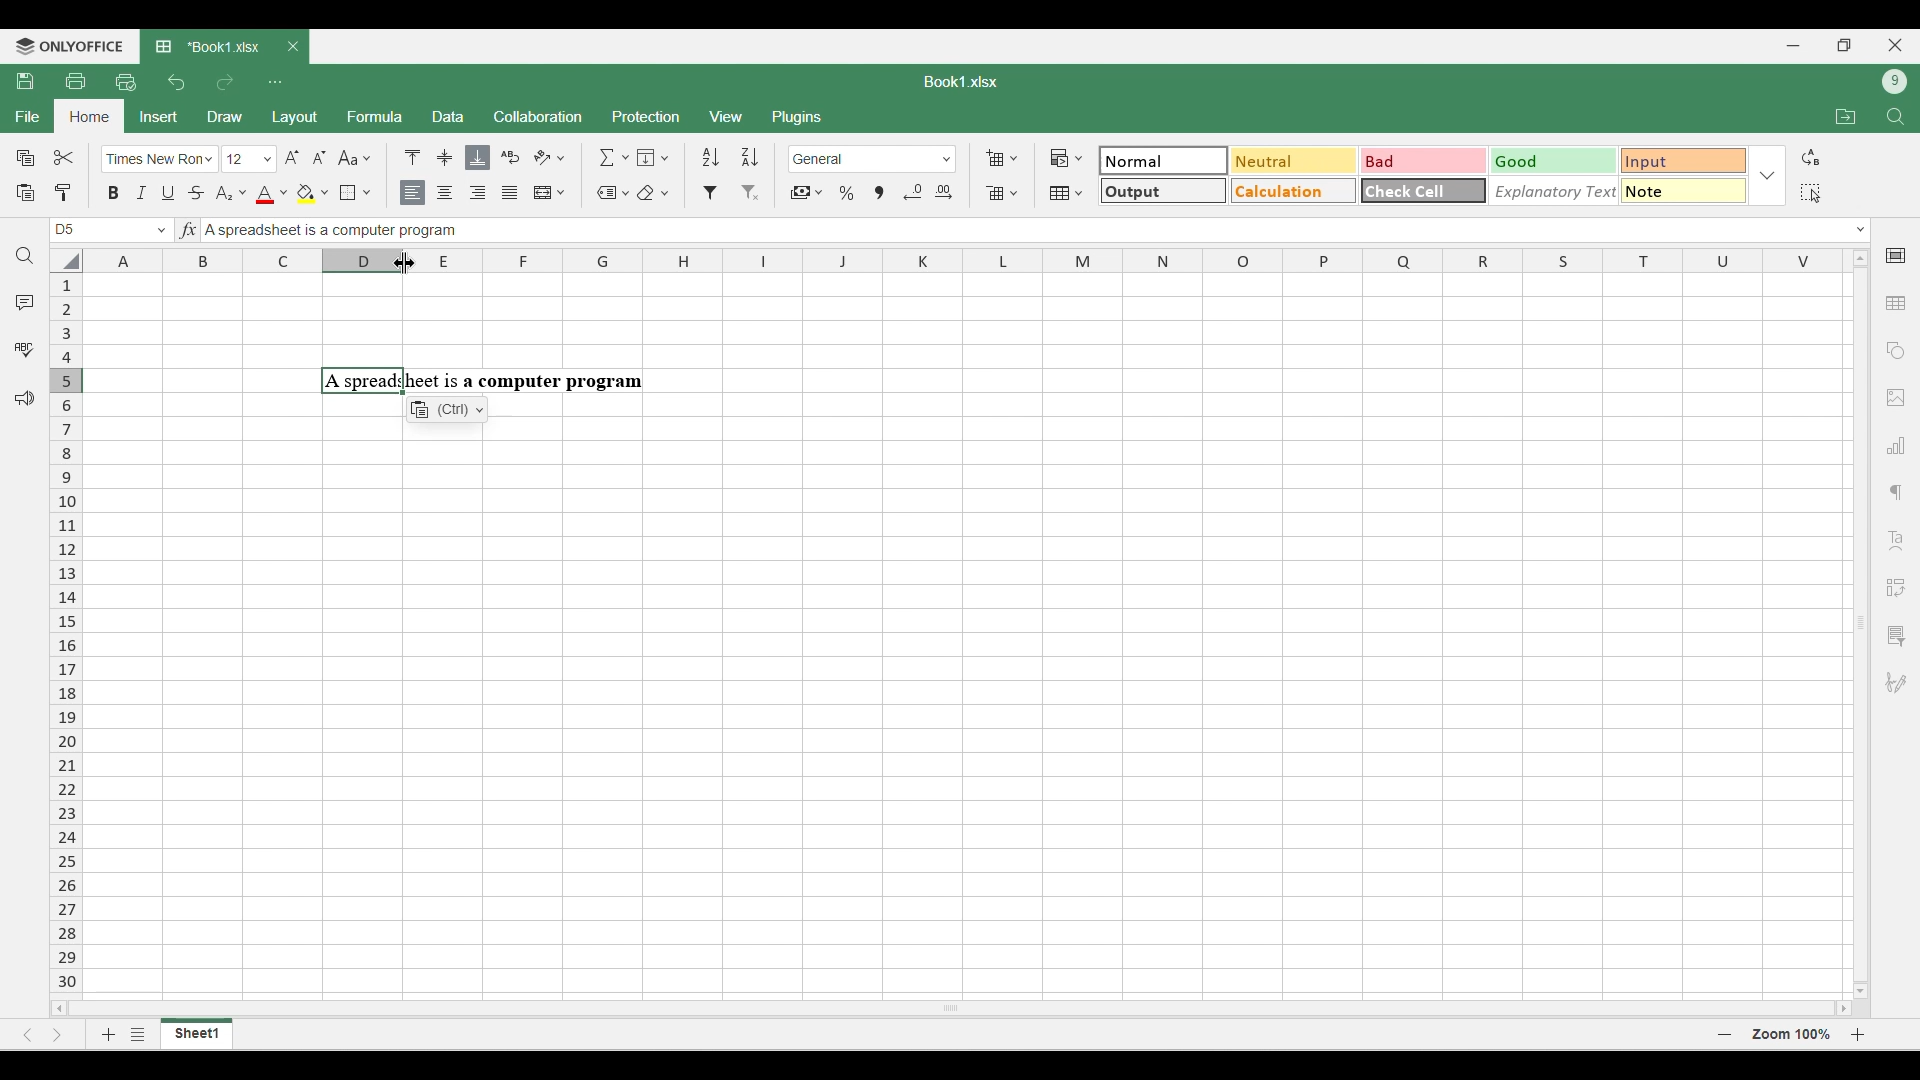  Describe the element at coordinates (652, 193) in the screenshot. I see `Clear options` at that location.